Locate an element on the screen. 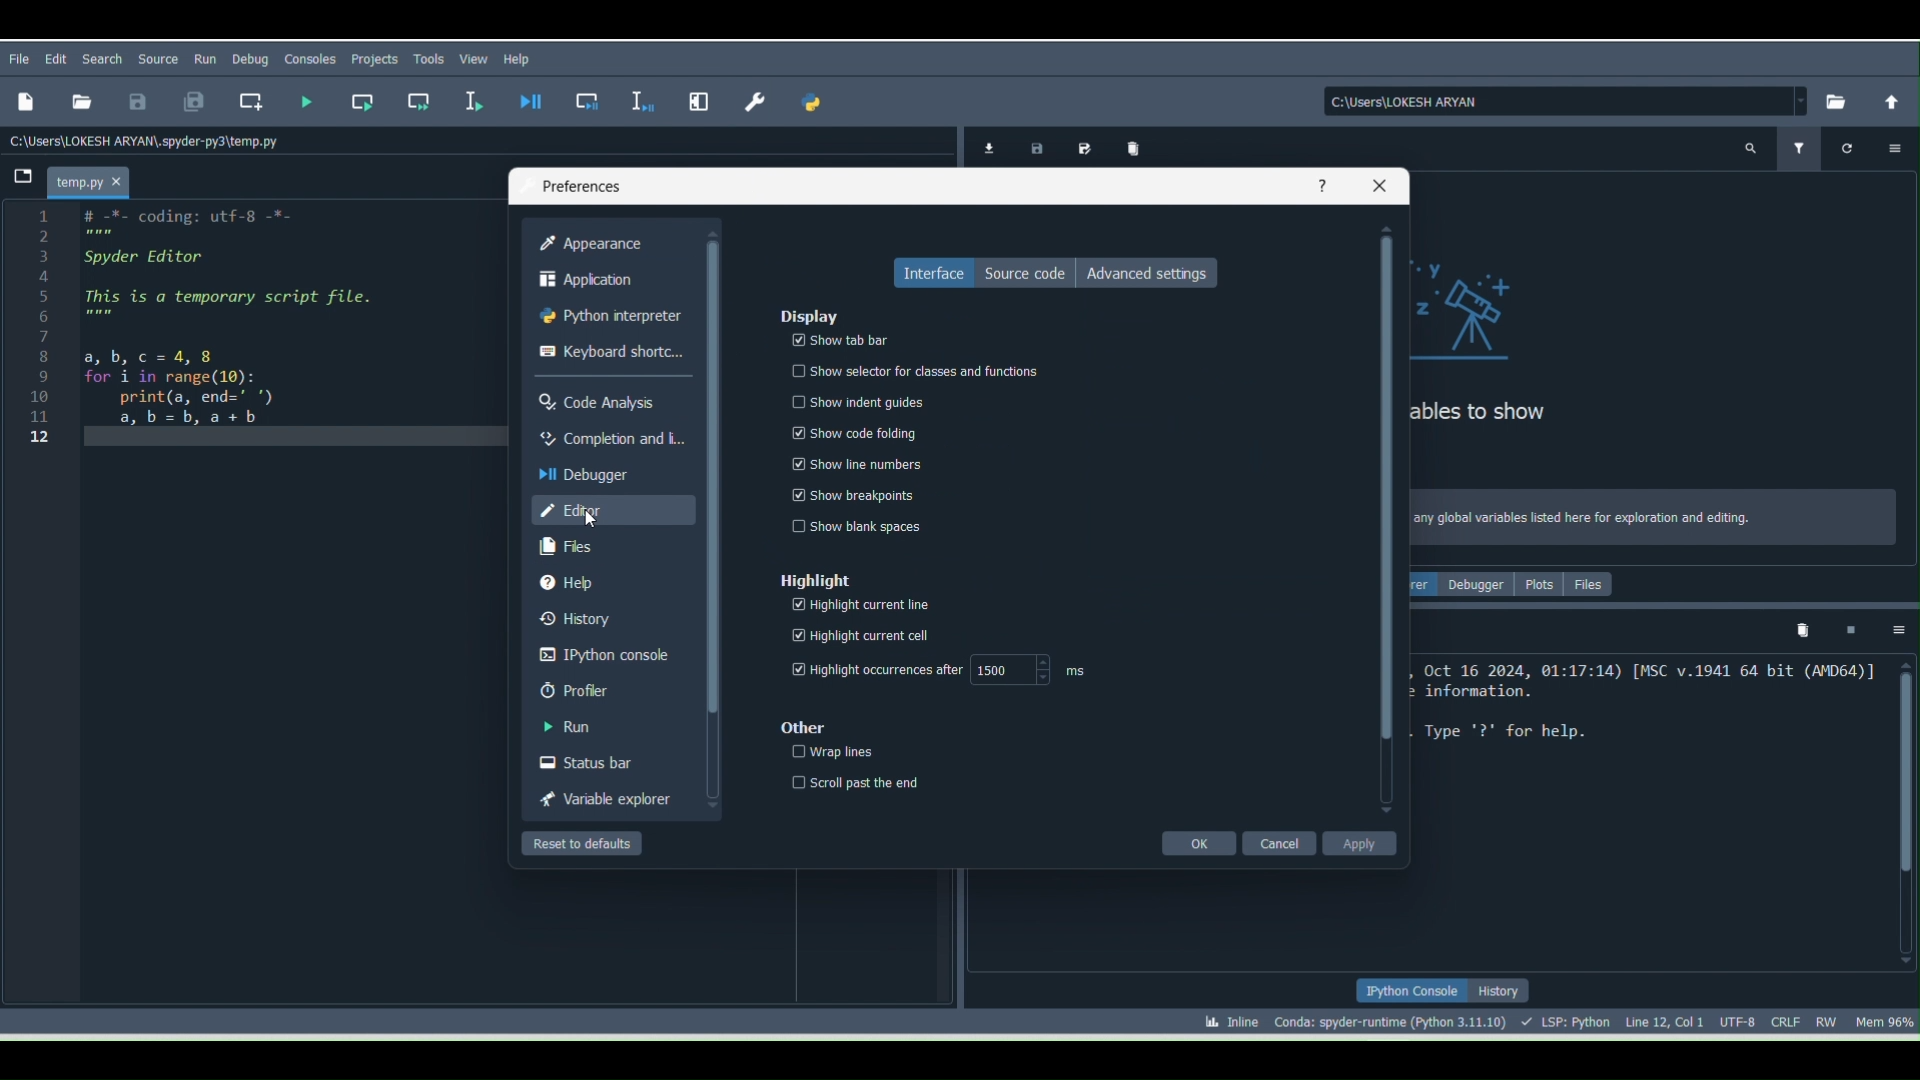  Wrap lines is located at coordinates (824, 754).